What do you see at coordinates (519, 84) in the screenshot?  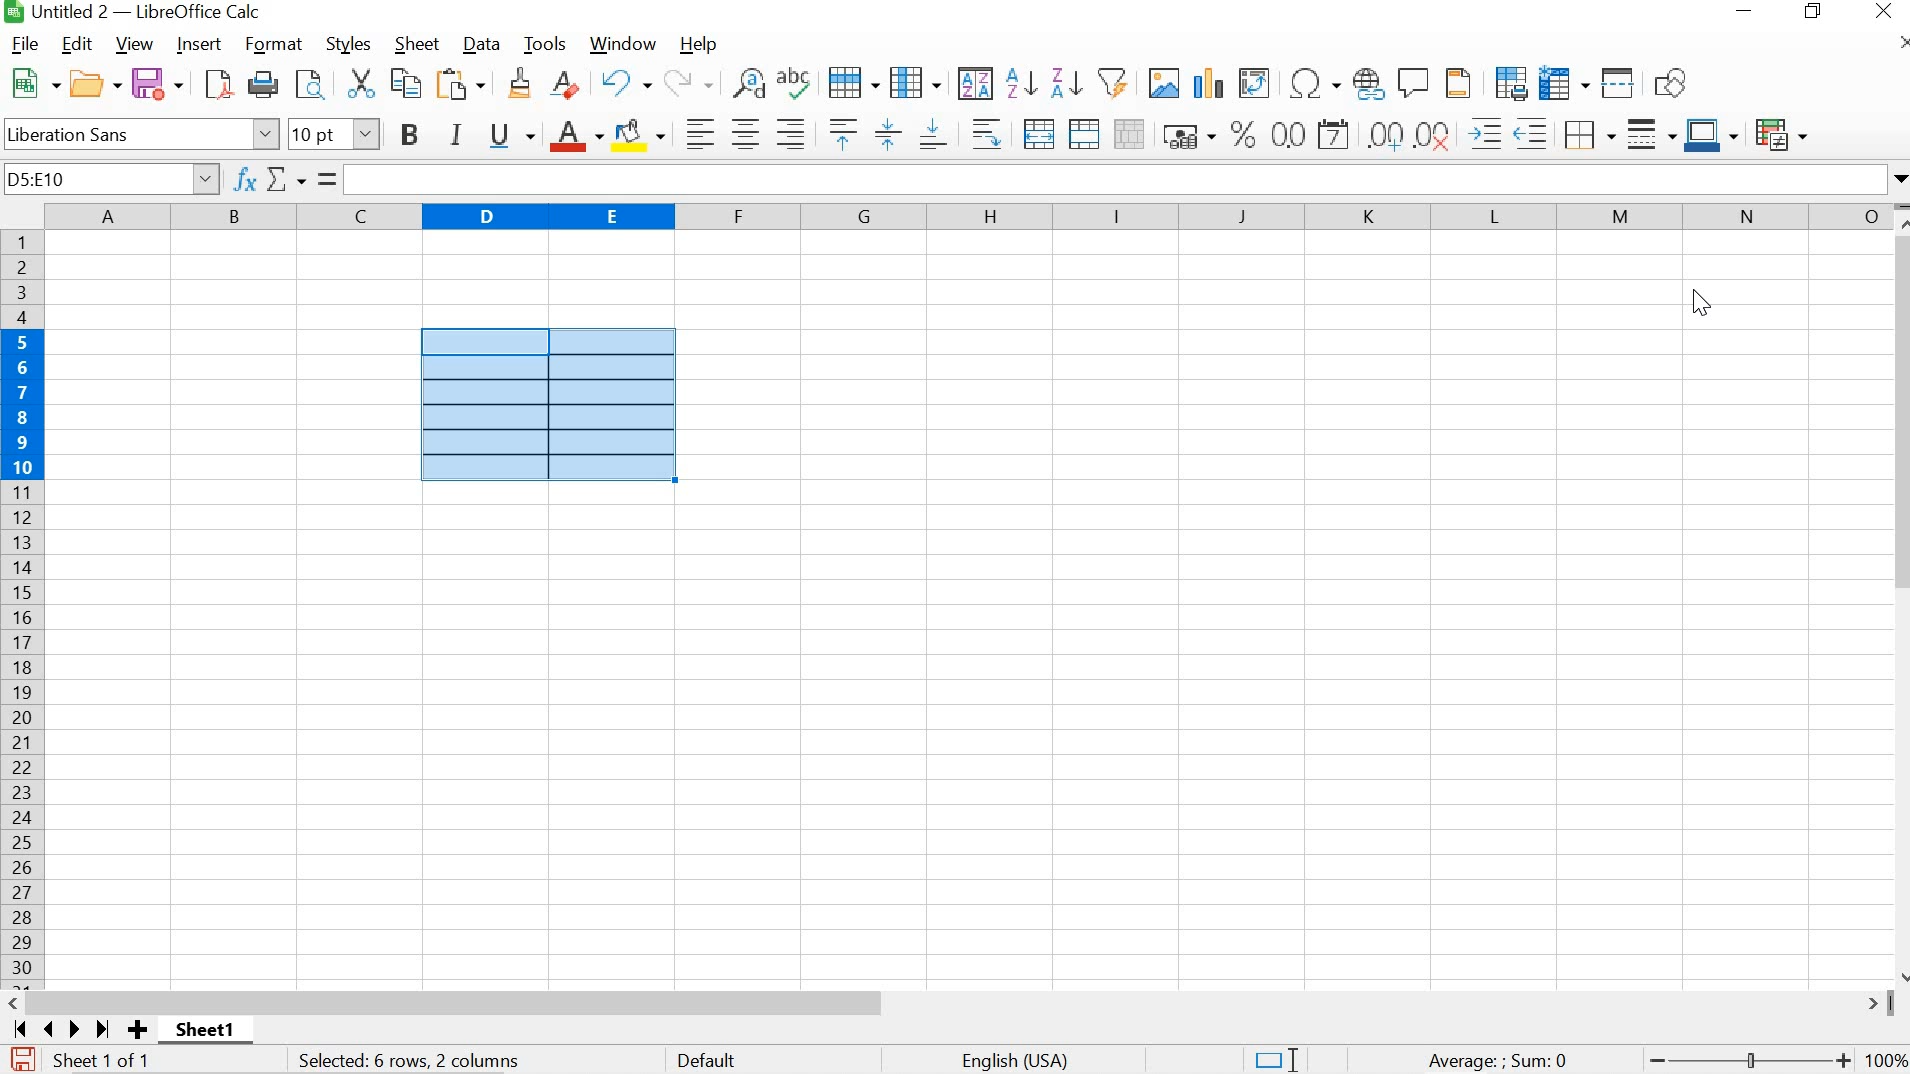 I see `clone formatting` at bounding box center [519, 84].